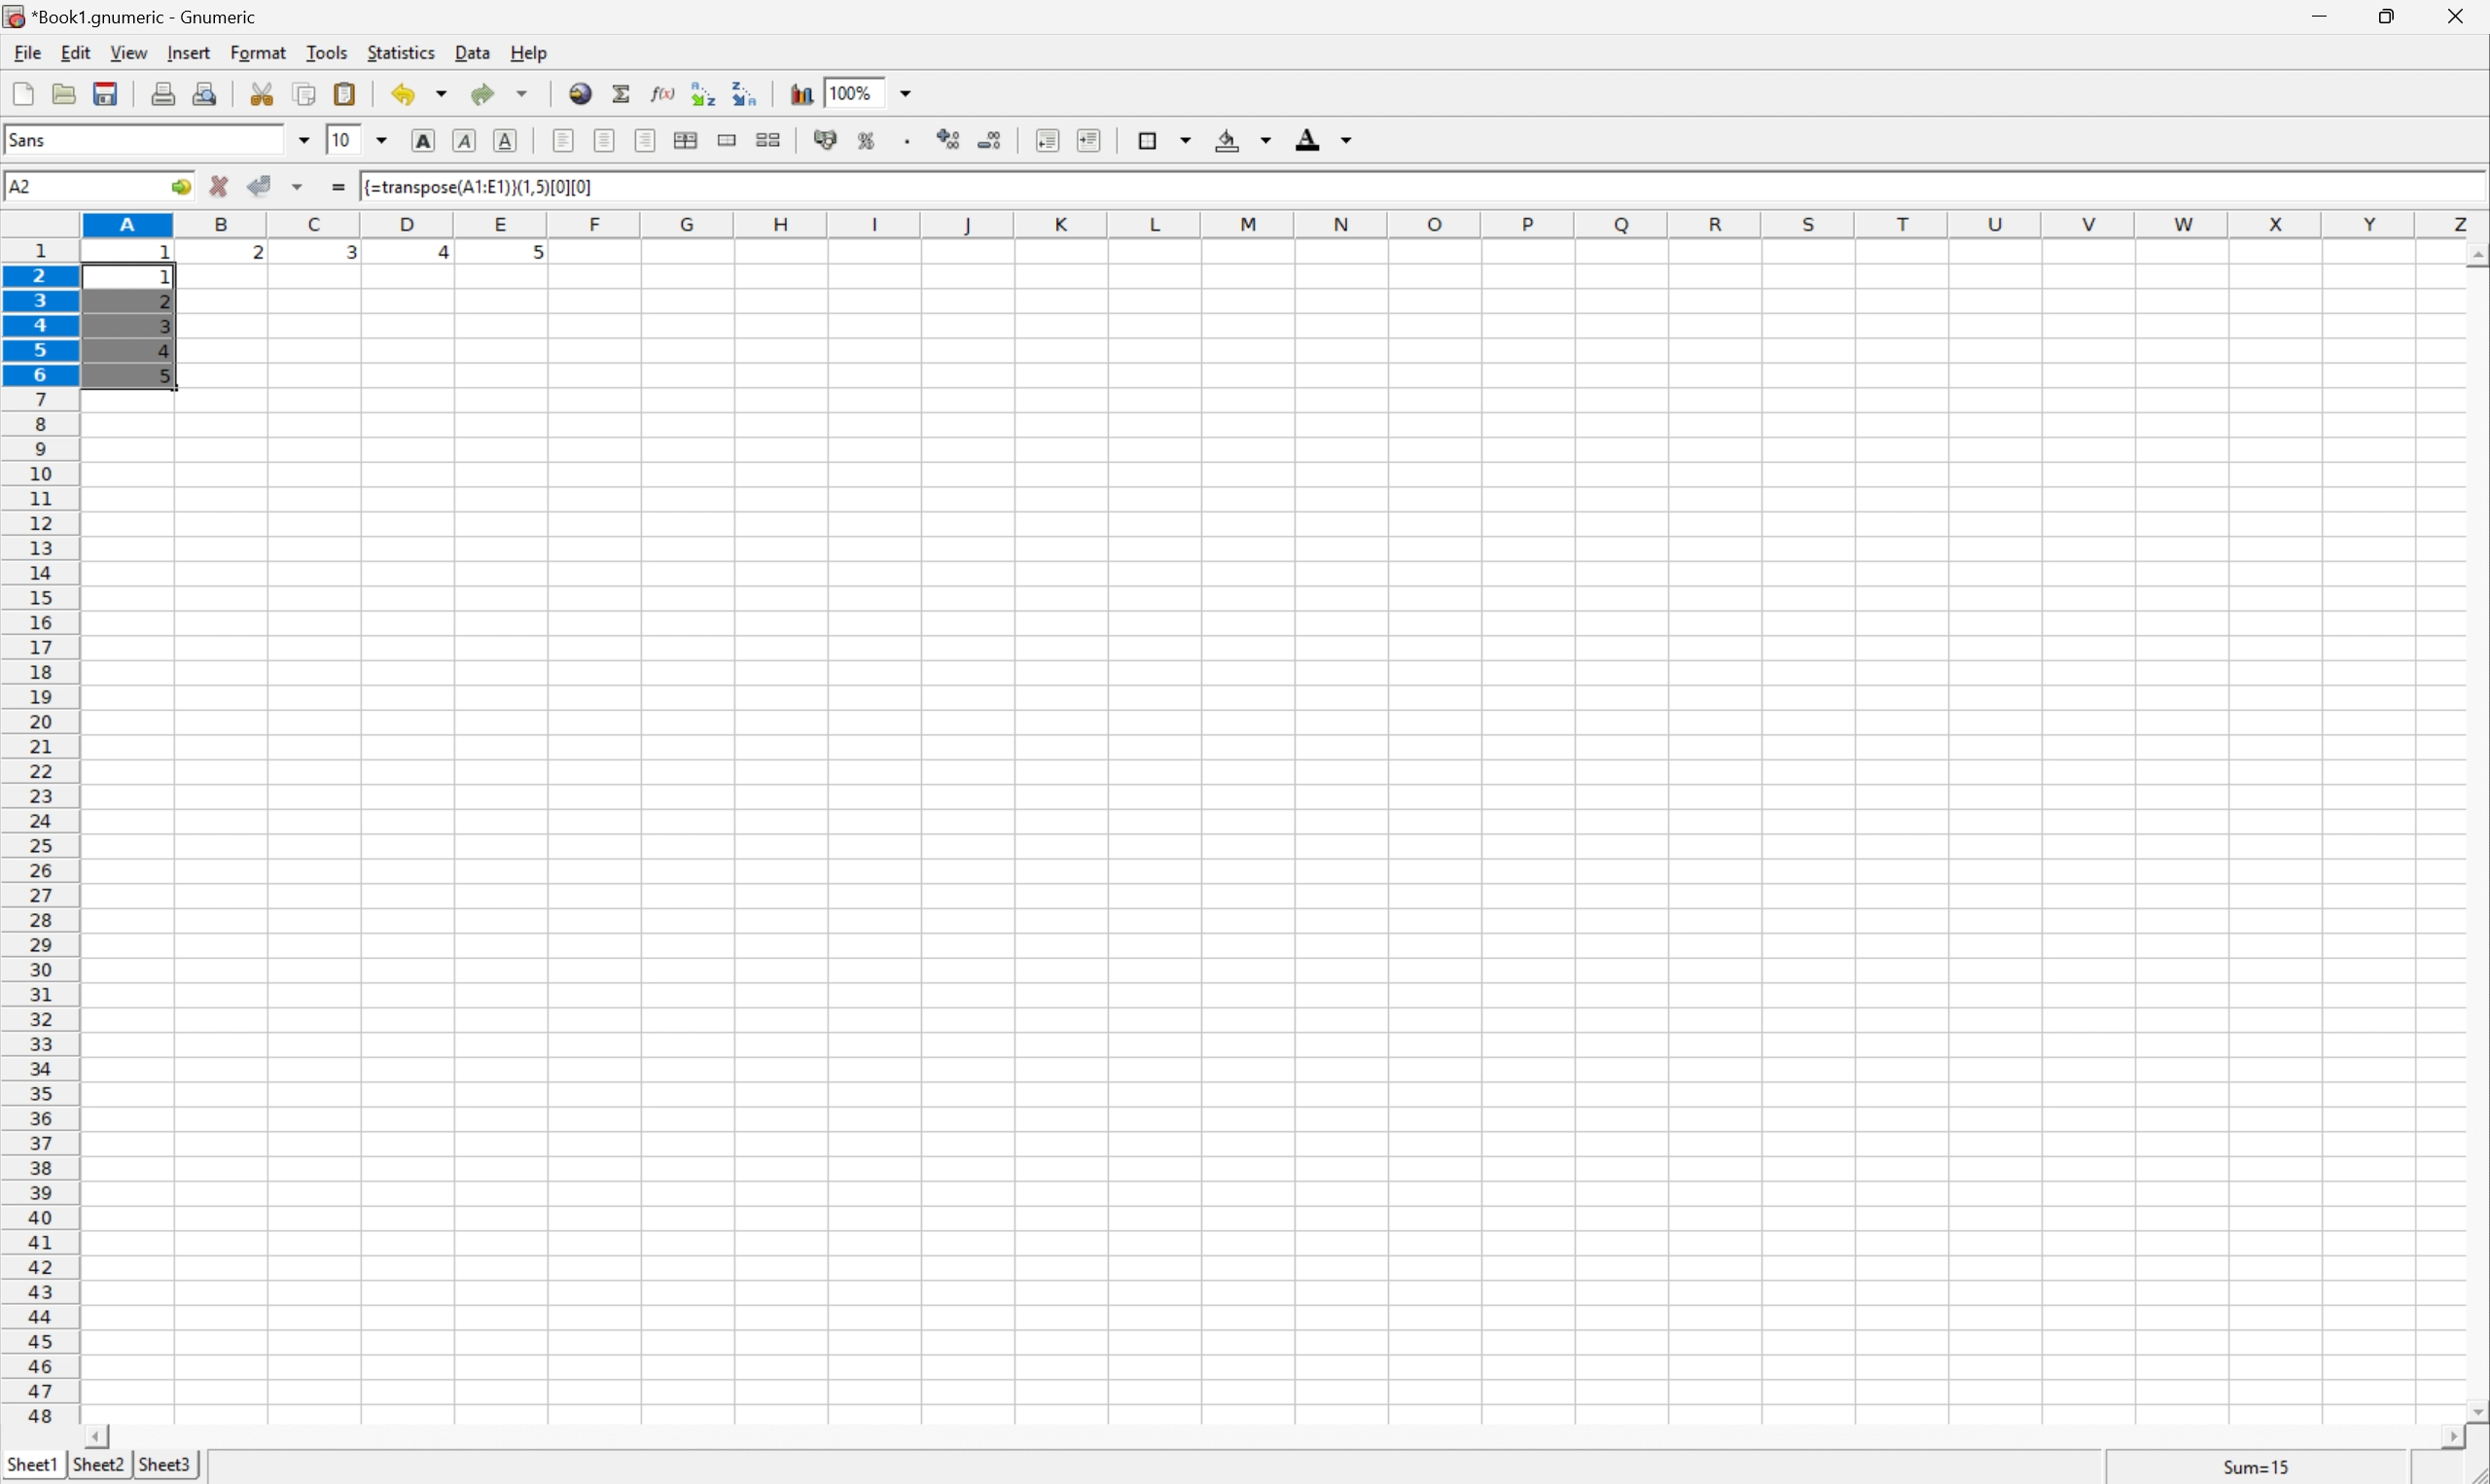 This screenshot has width=2490, height=1484. What do you see at coordinates (646, 140) in the screenshot?
I see `align right` at bounding box center [646, 140].